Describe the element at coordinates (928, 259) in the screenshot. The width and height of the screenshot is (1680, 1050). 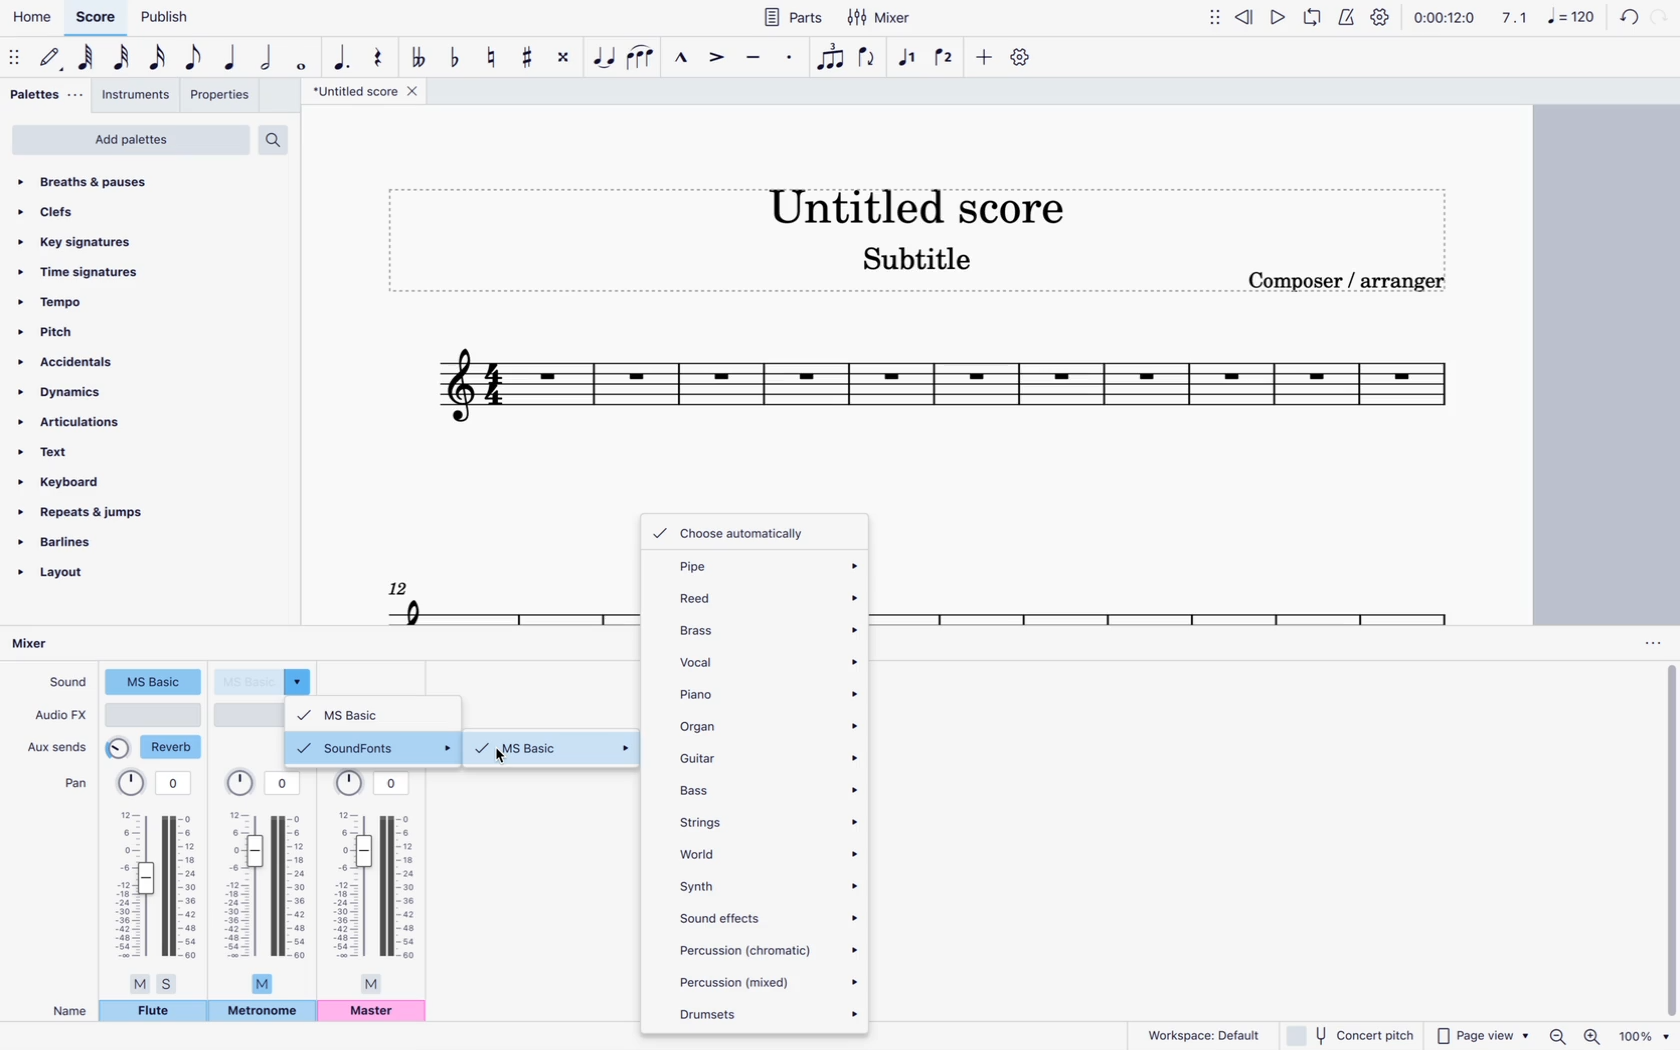
I see `score subtitle` at that location.